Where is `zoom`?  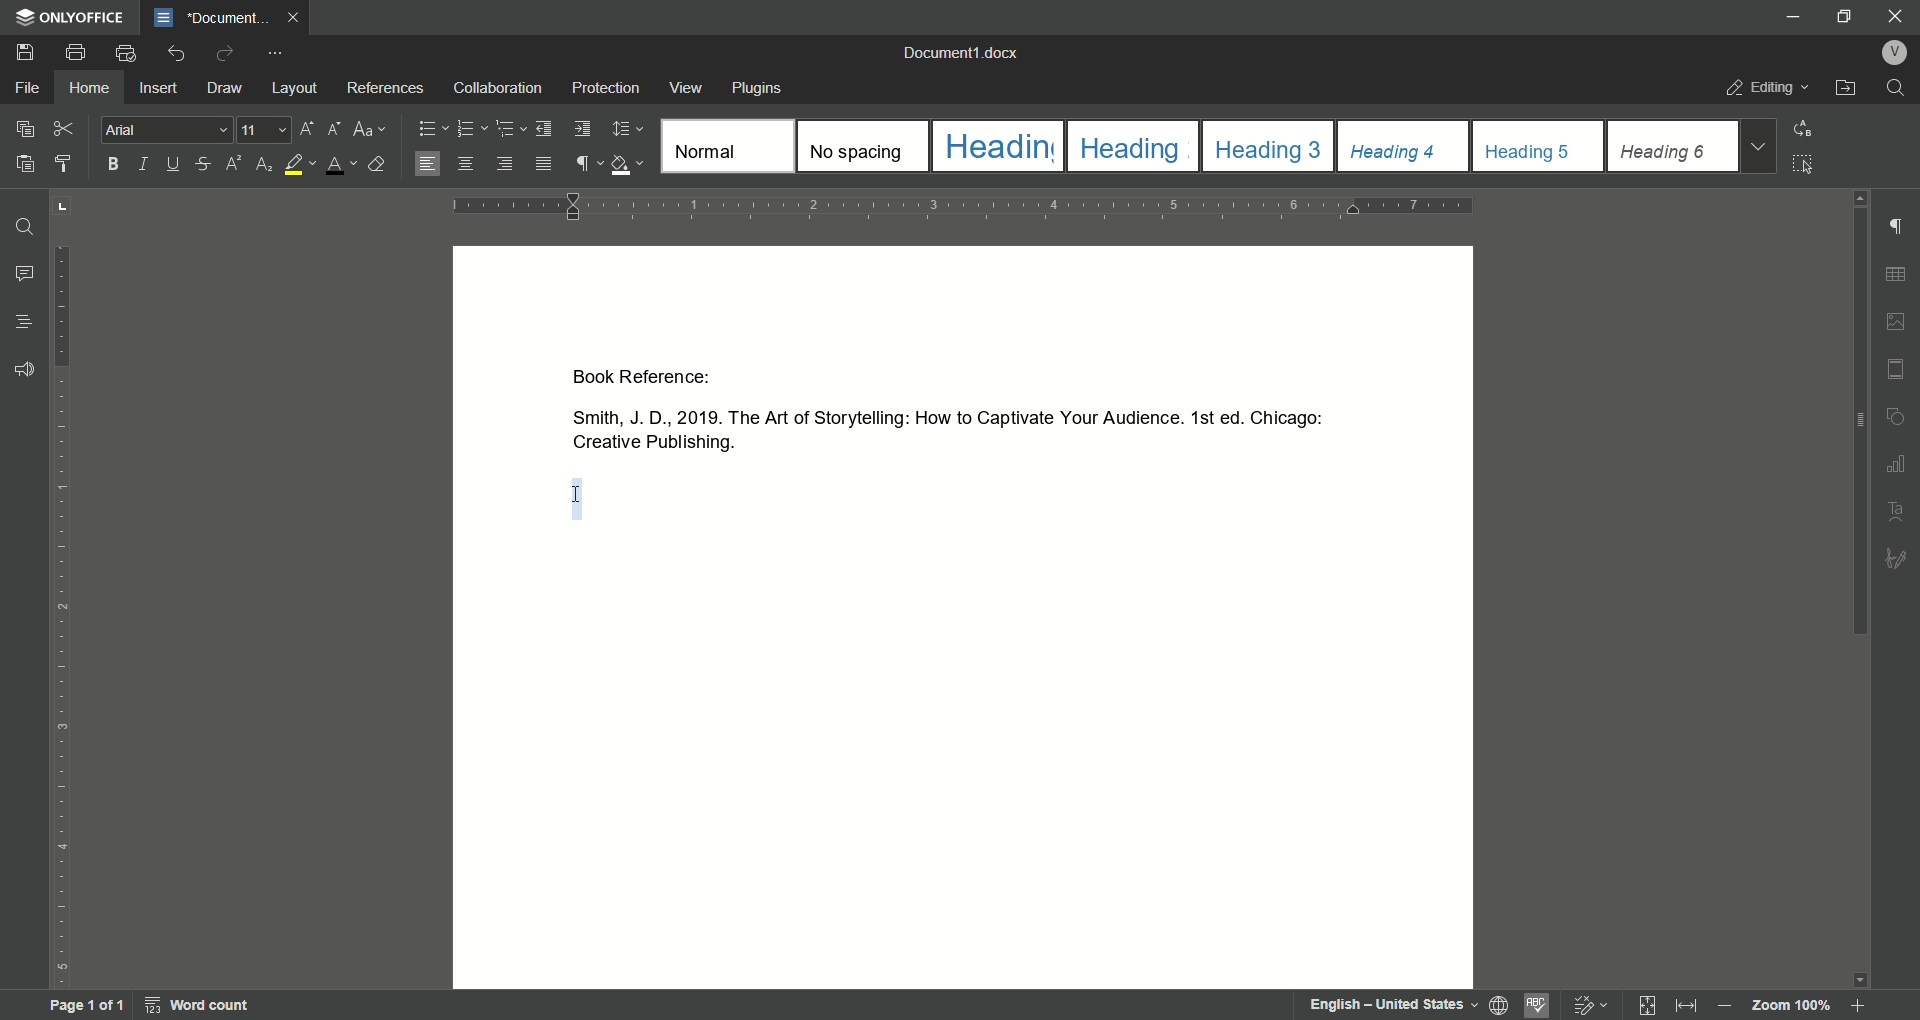
zoom is located at coordinates (1799, 1007).